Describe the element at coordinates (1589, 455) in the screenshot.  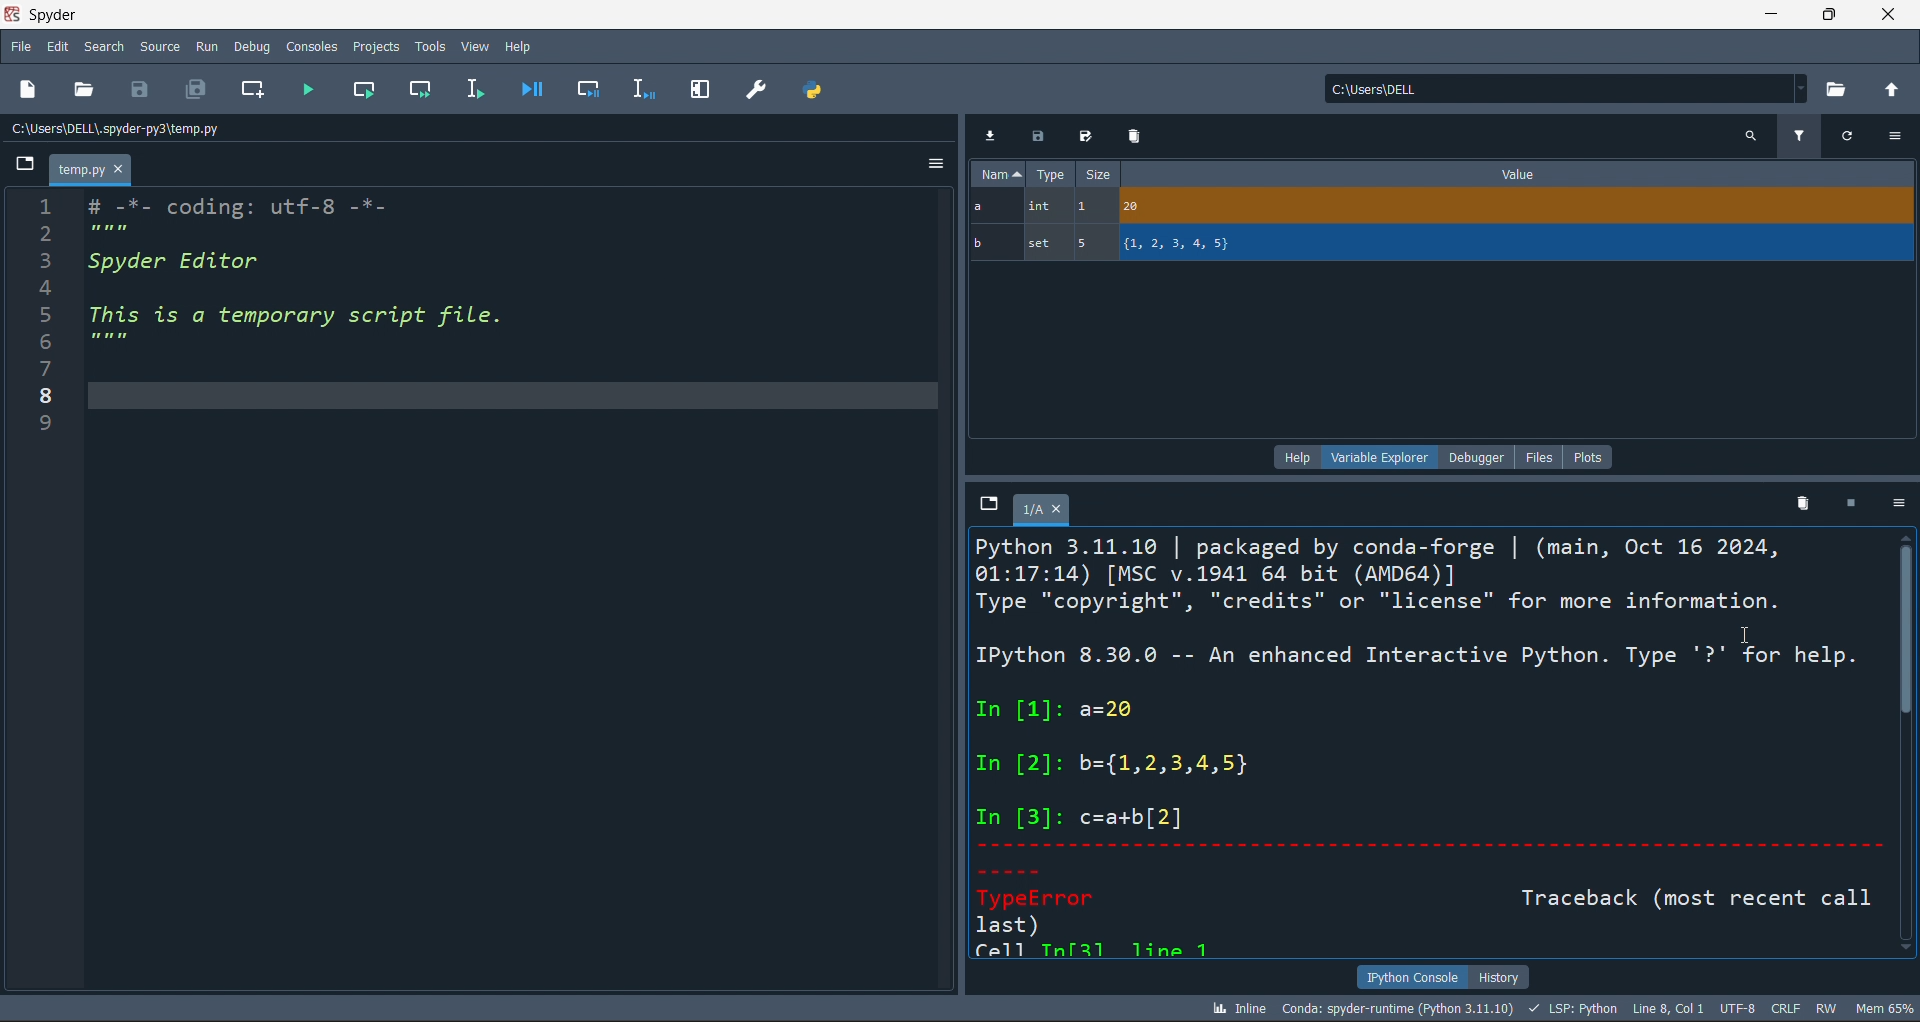
I see `plots` at that location.